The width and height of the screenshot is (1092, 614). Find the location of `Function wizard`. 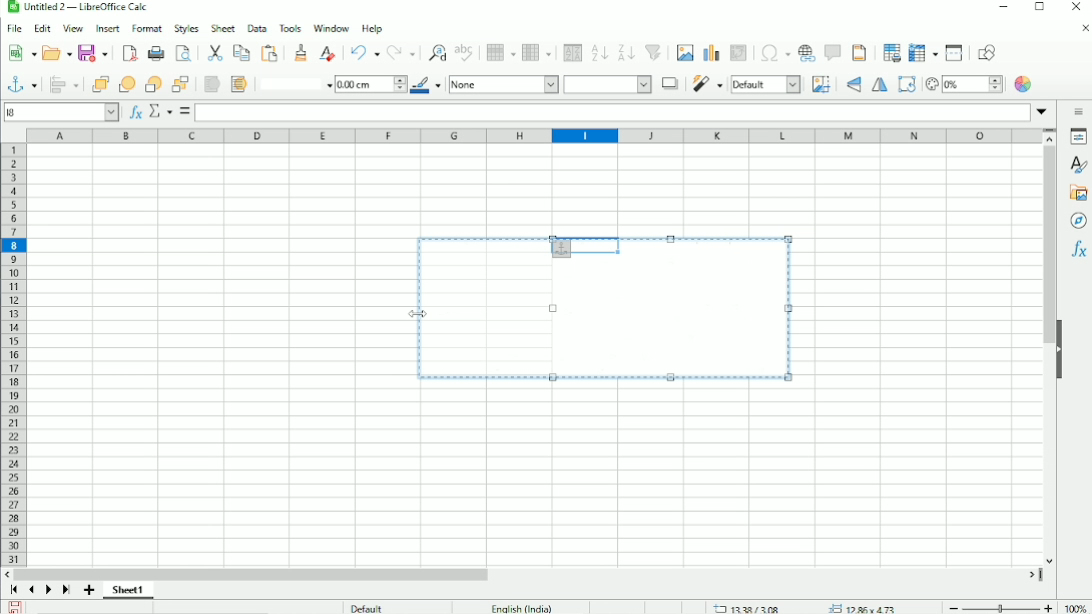

Function wizard is located at coordinates (133, 112).